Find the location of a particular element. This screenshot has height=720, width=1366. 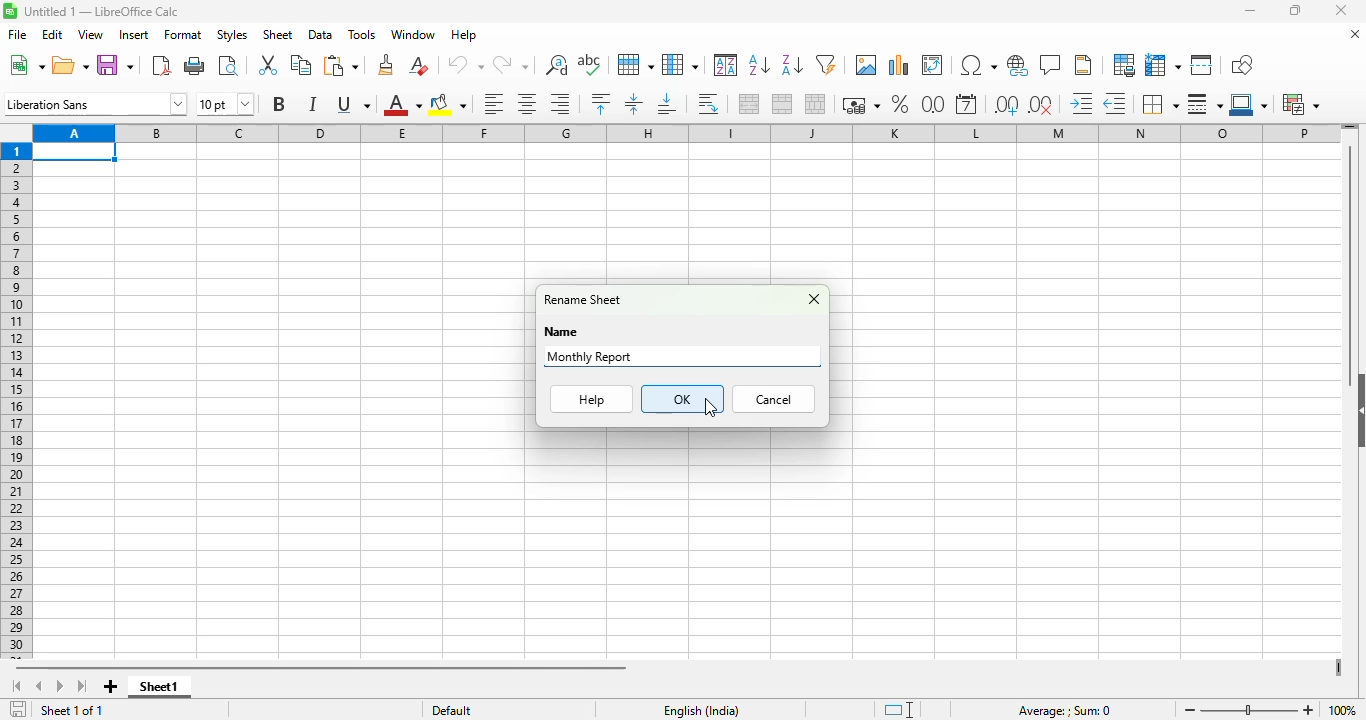

row is located at coordinates (635, 65).